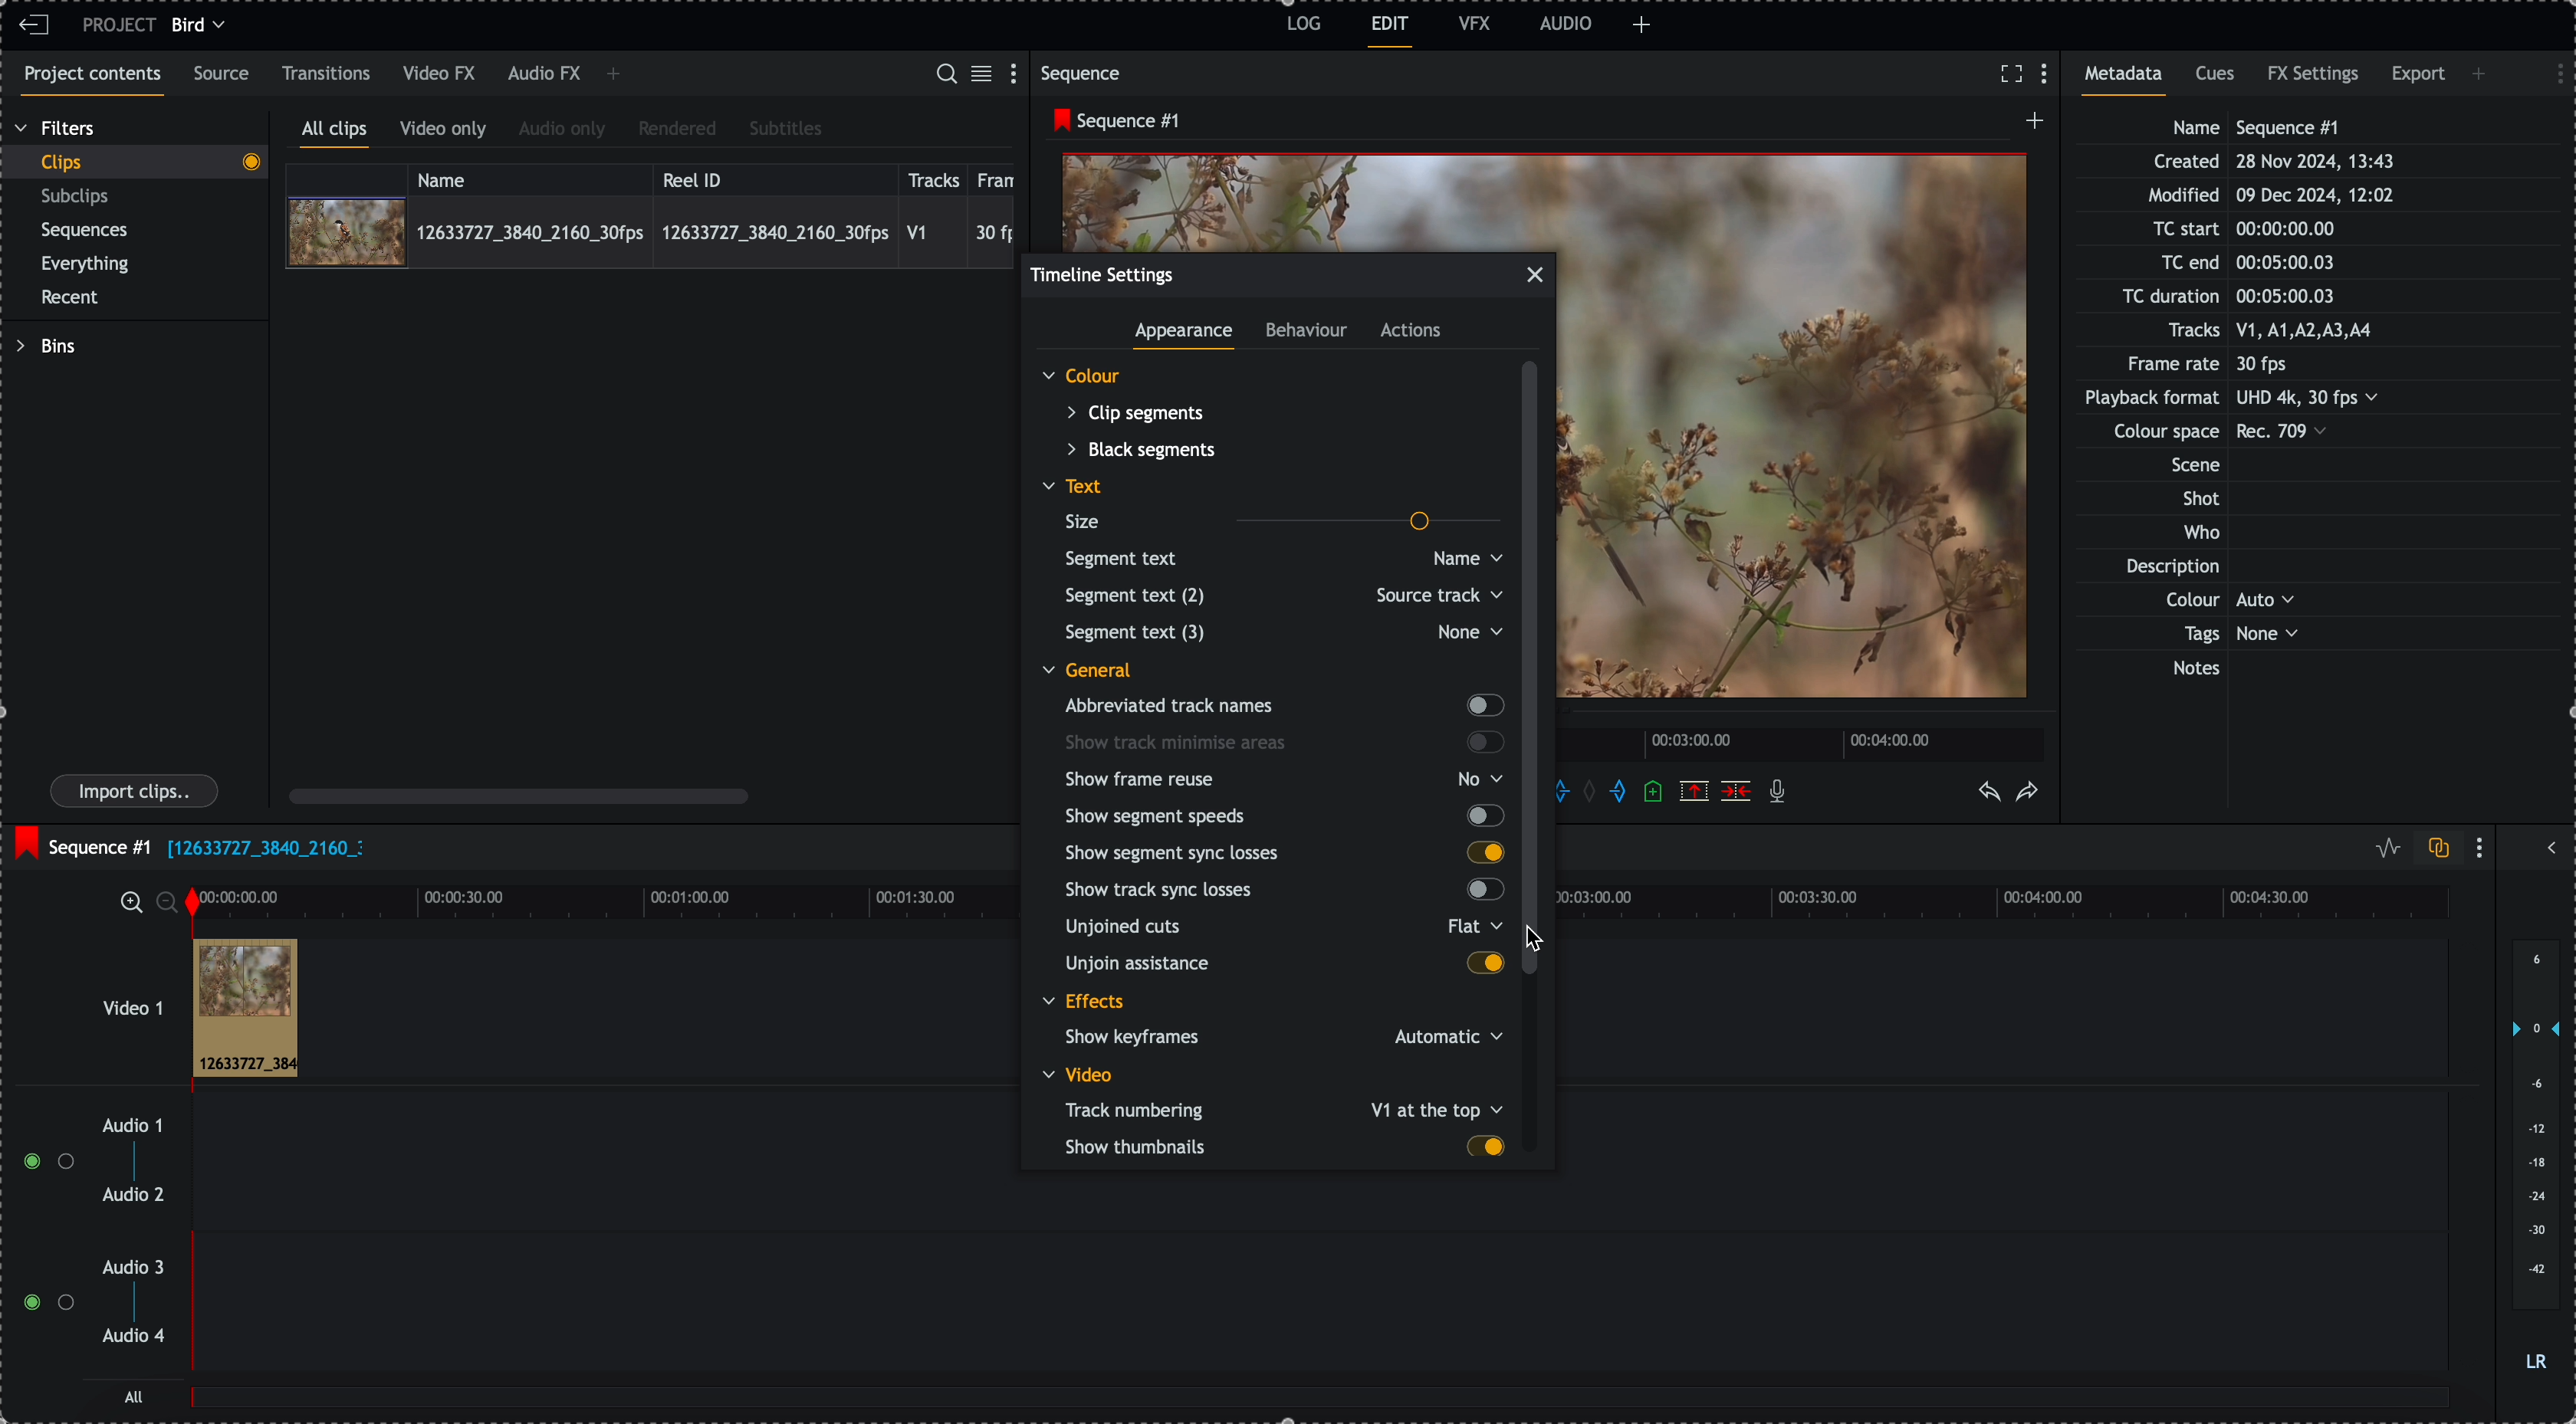 The height and width of the screenshot is (1424, 2576). What do you see at coordinates (225, 75) in the screenshot?
I see `source` at bounding box center [225, 75].